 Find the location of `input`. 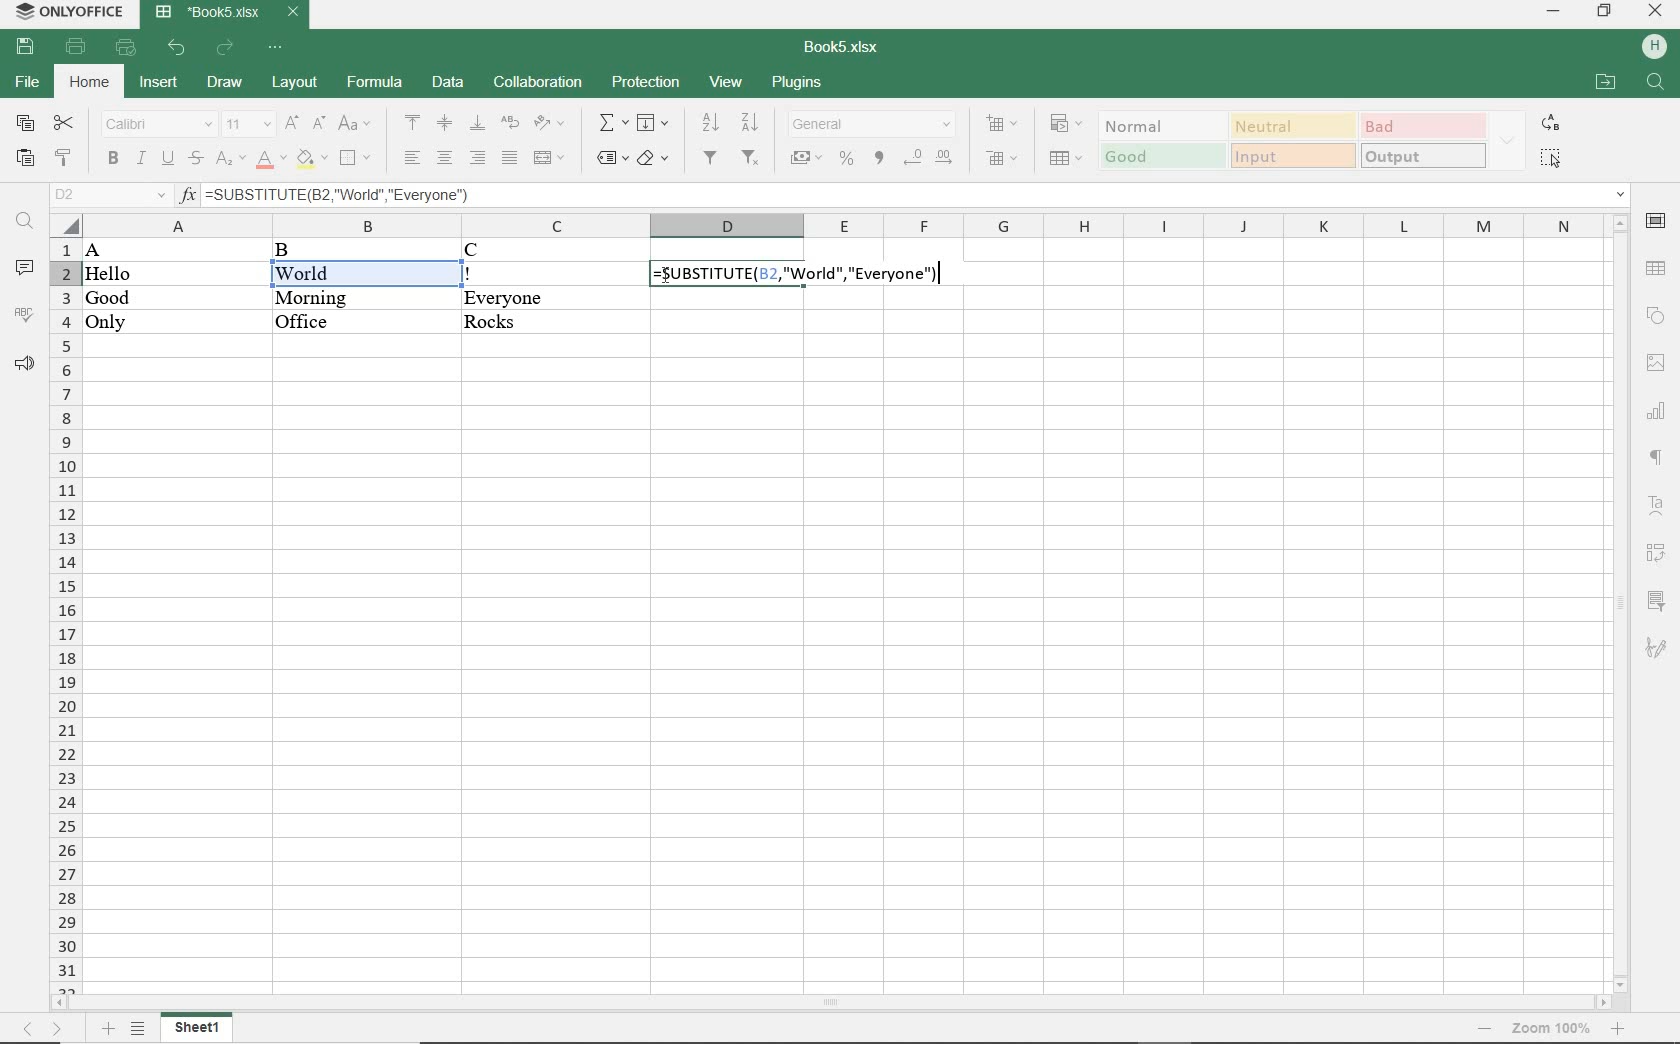

input is located at coordinates (1293, 156).